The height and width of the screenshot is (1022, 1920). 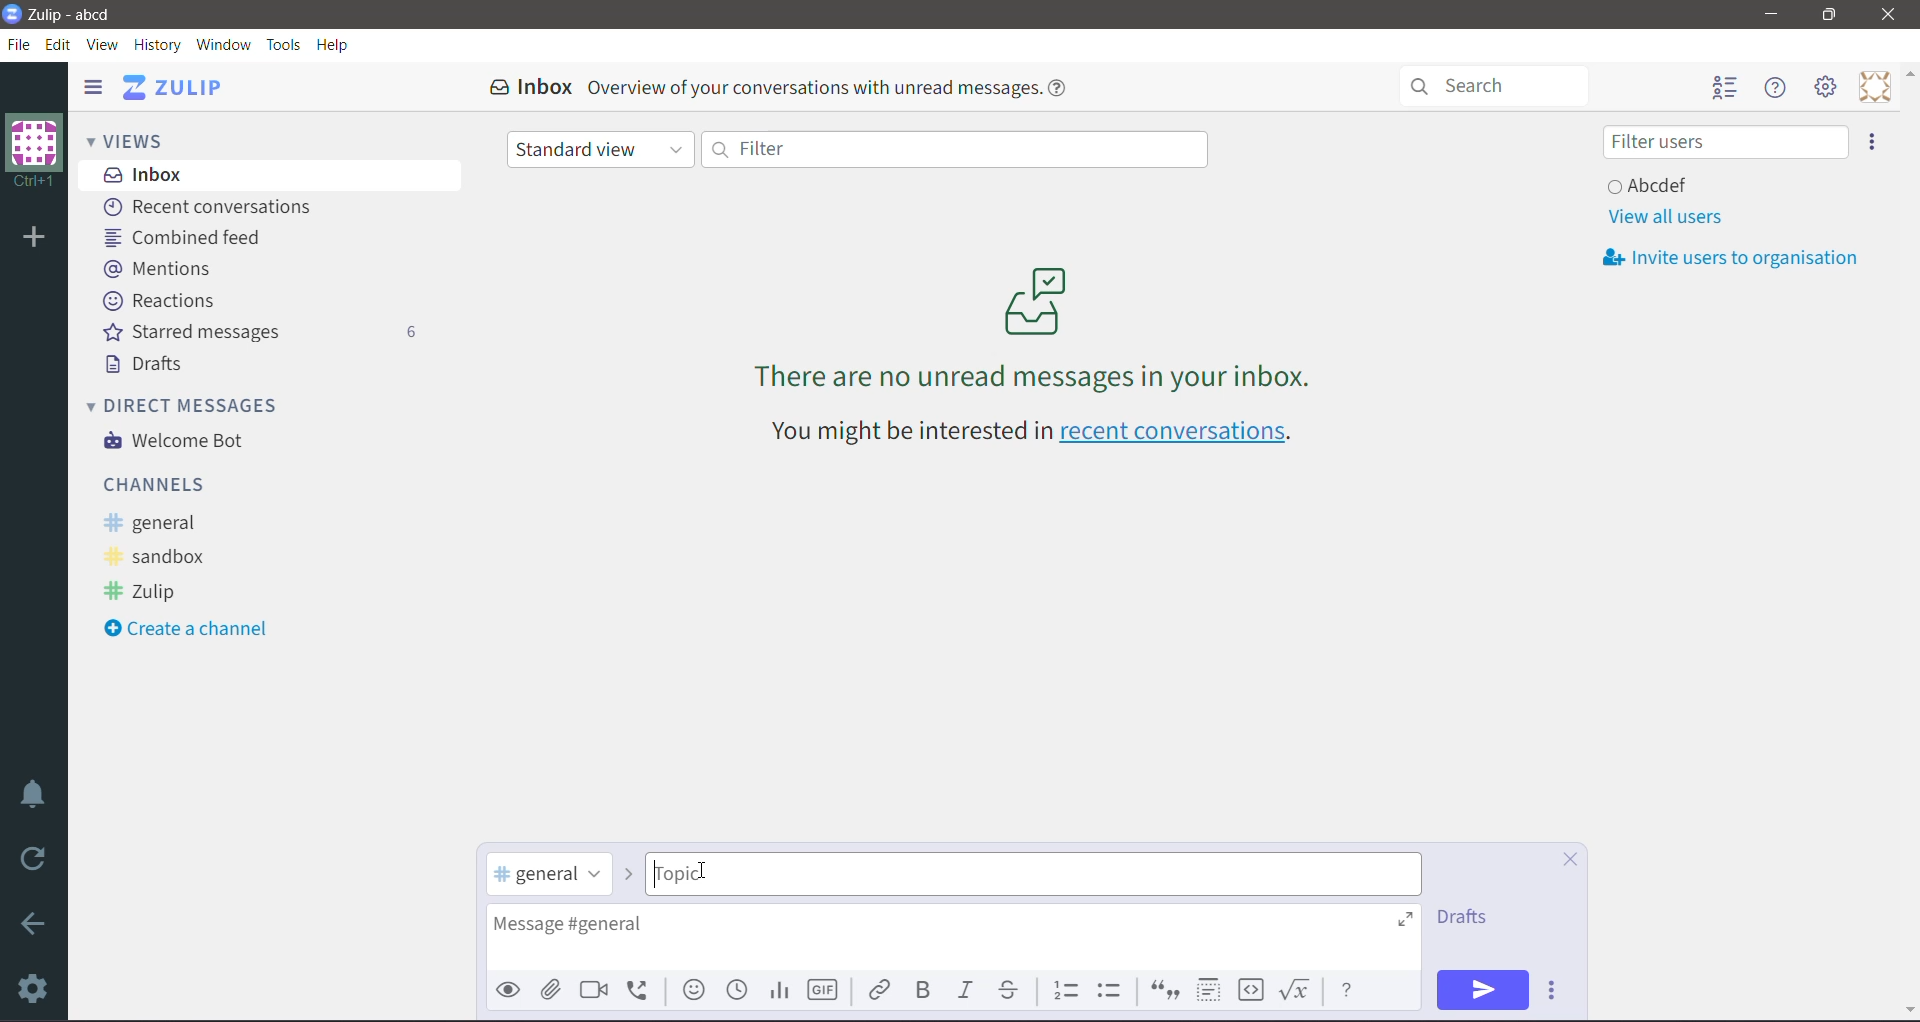 What do you see at coordinates (1873, 142) in the screenshot?
I see `Invite users to organization` at bounding box center [1873, 142].